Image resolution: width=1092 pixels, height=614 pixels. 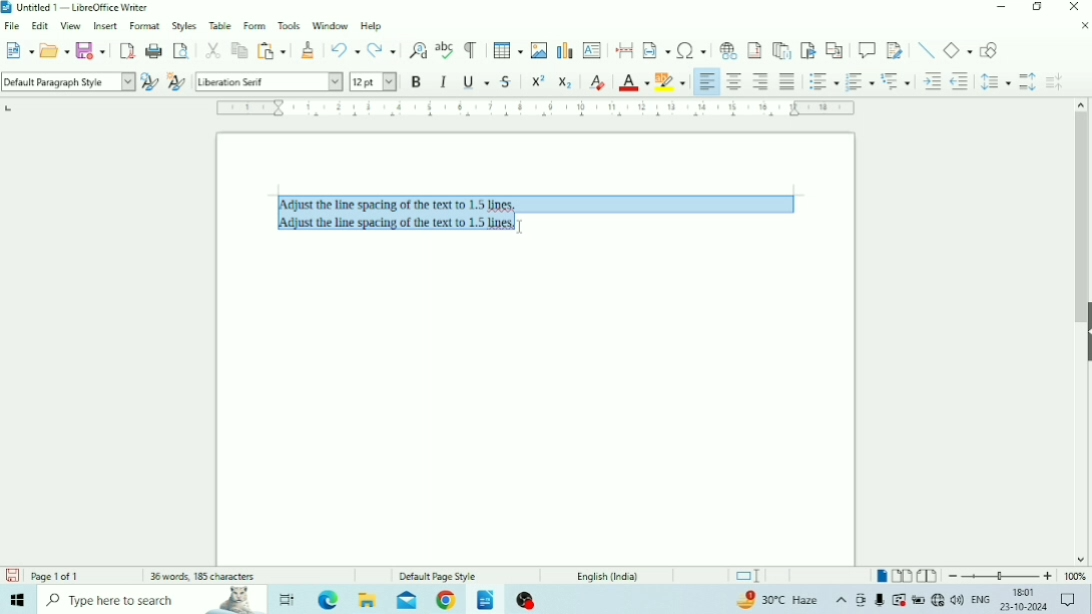 I want to click on Copy, so click(x=239, y=49).